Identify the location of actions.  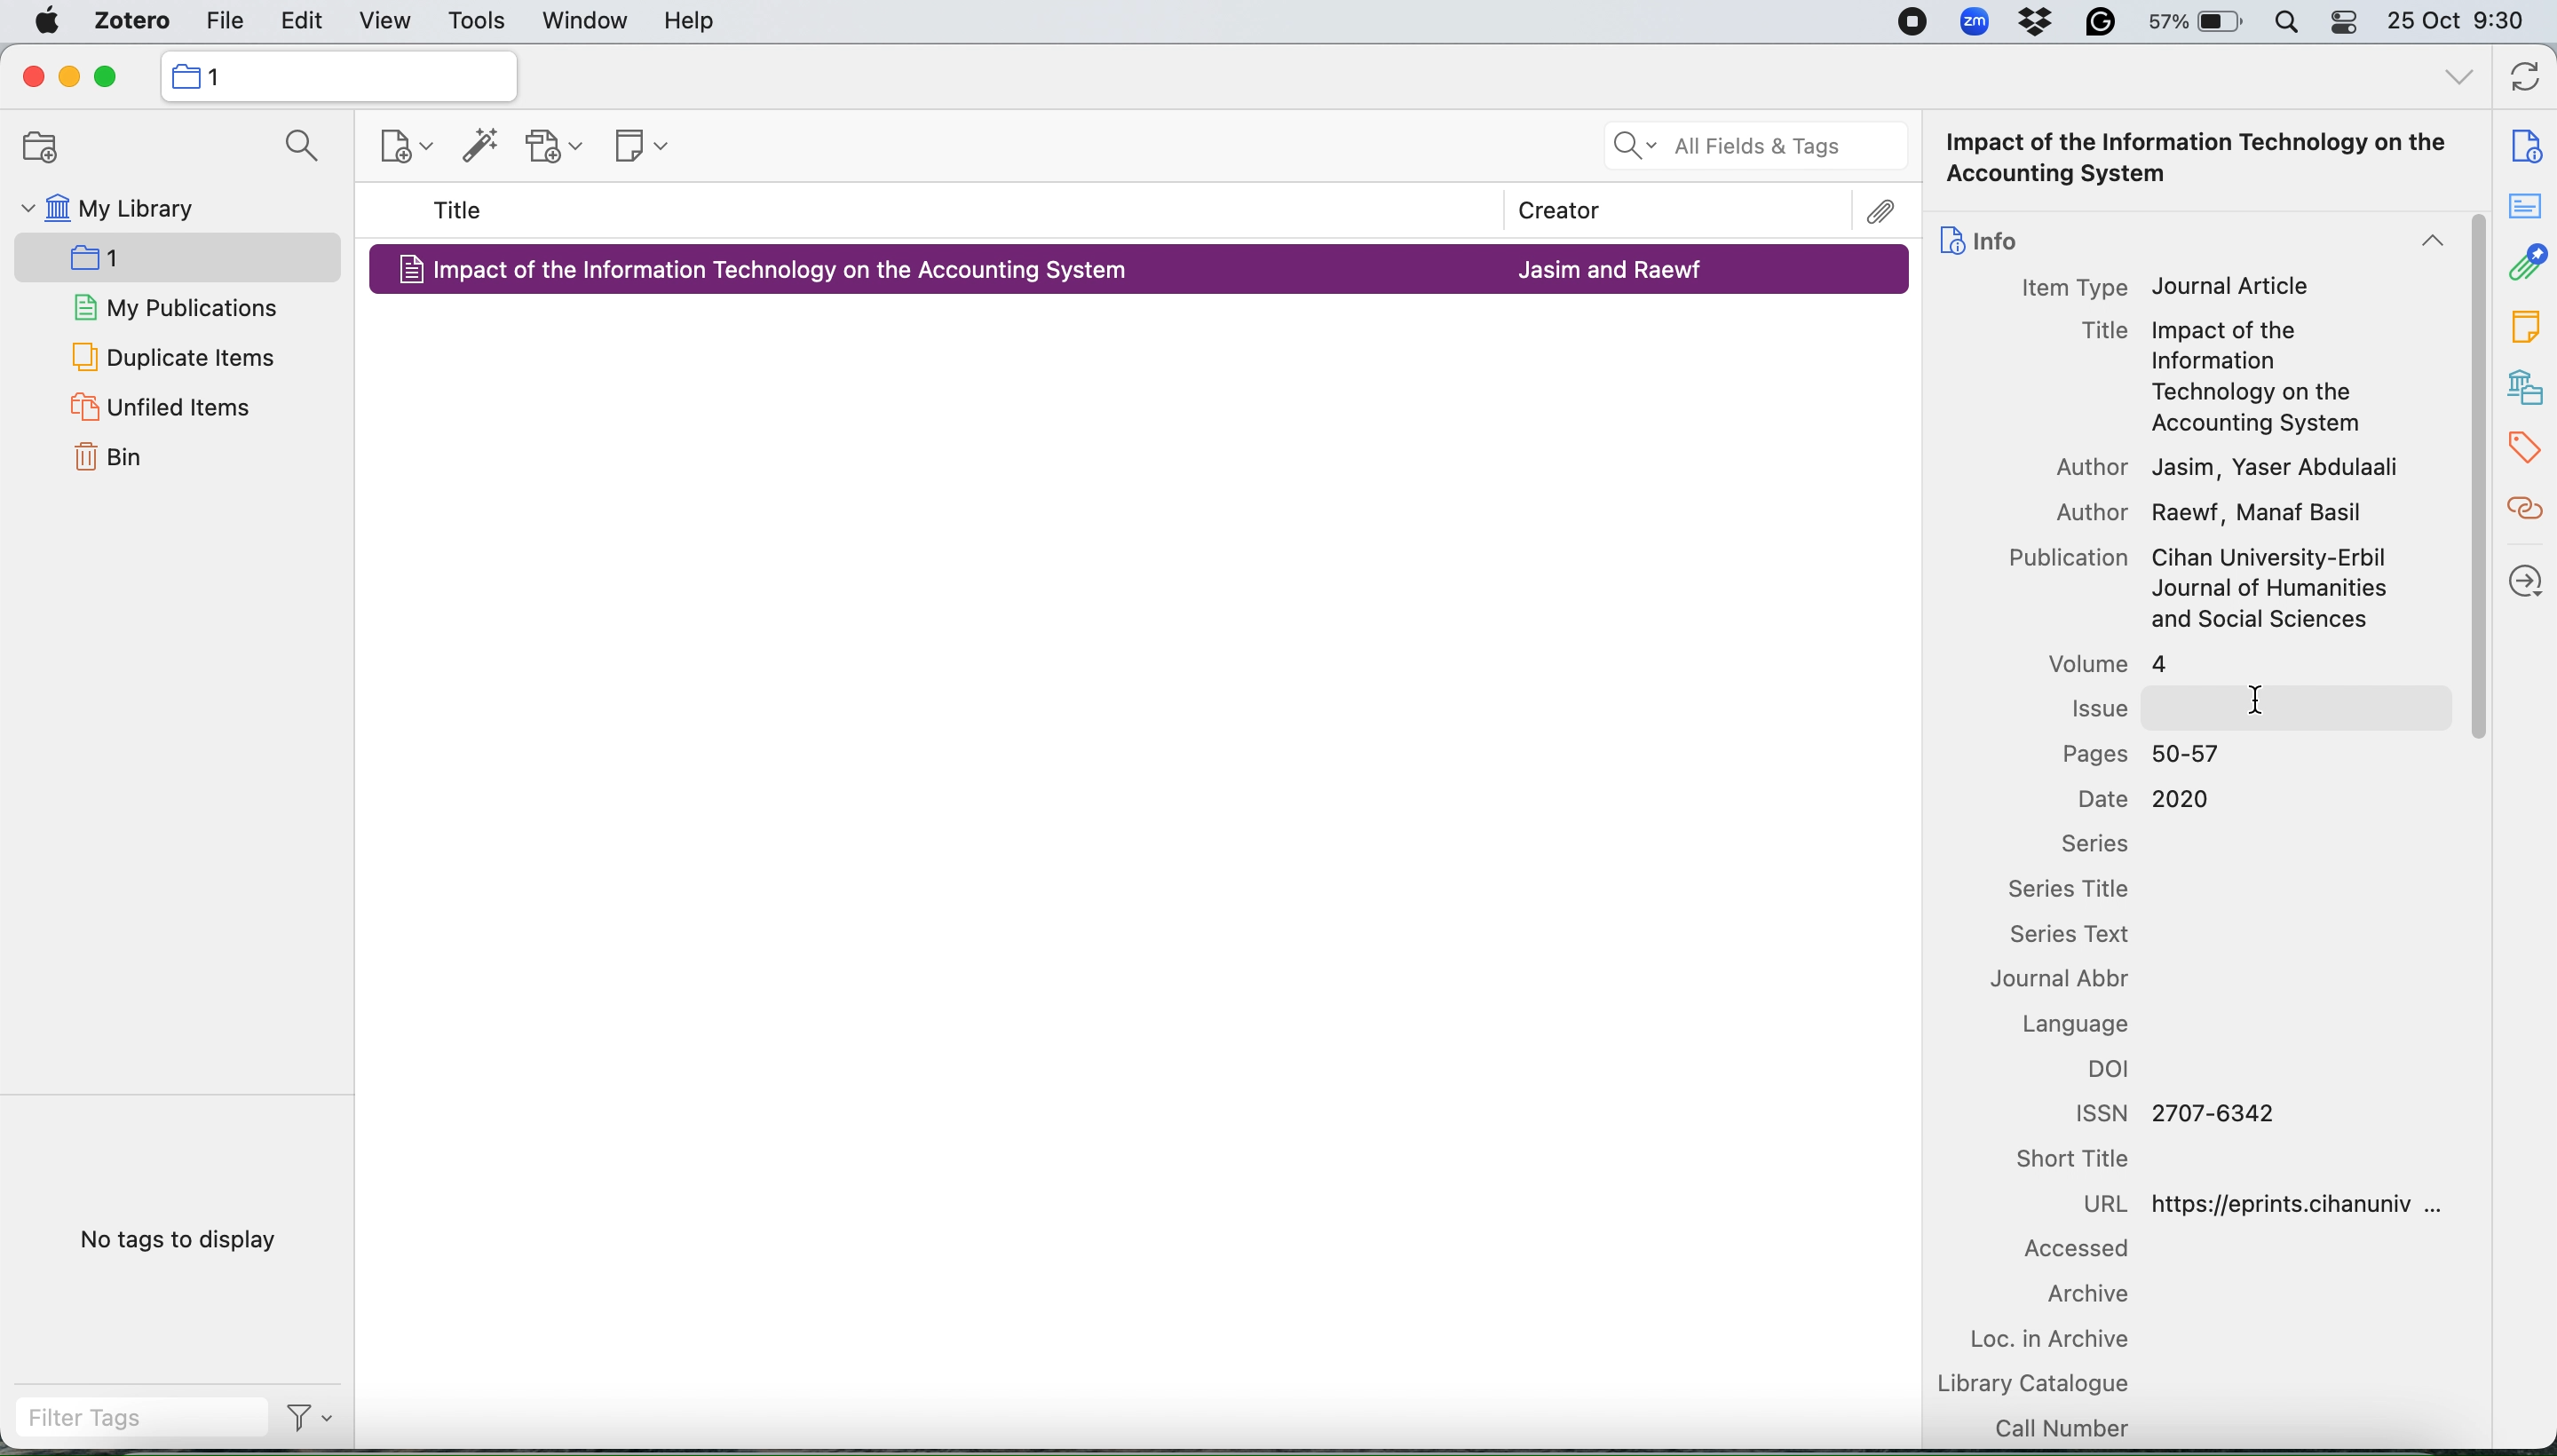
(307, 1422).